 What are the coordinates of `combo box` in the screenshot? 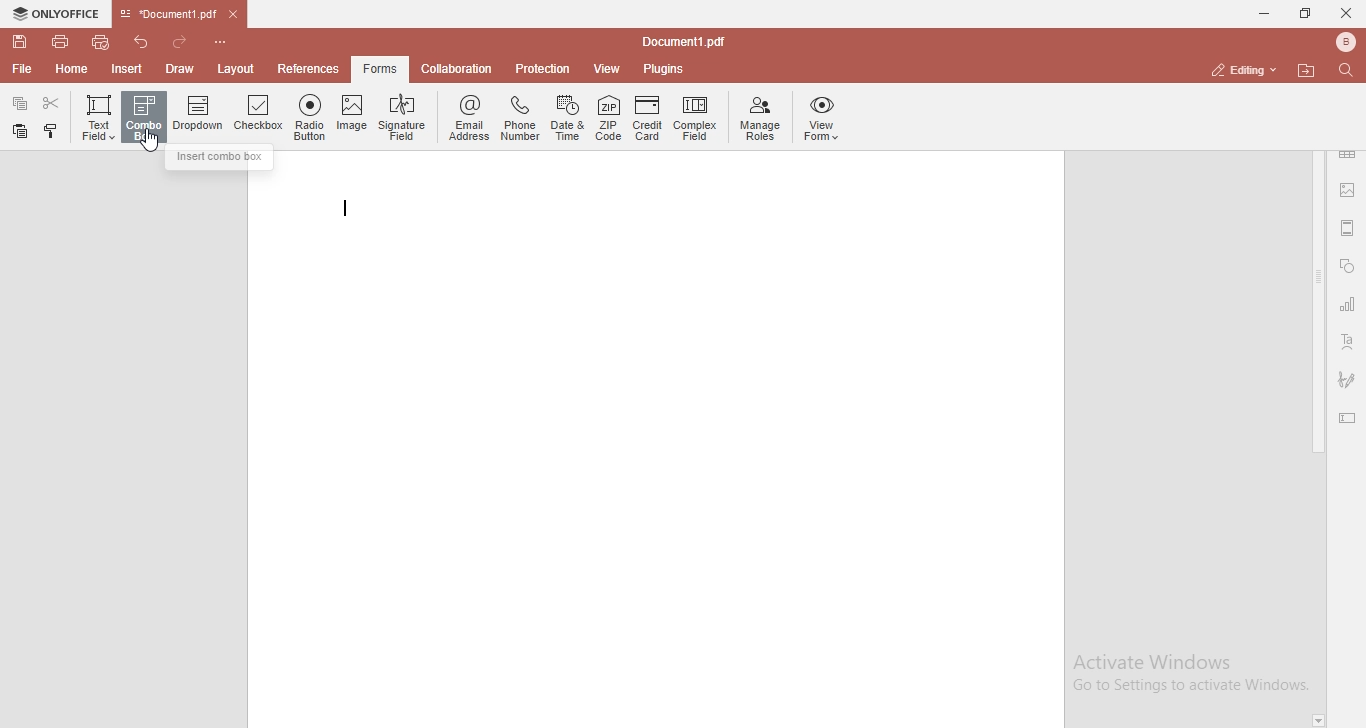 It's located at (144, 118).